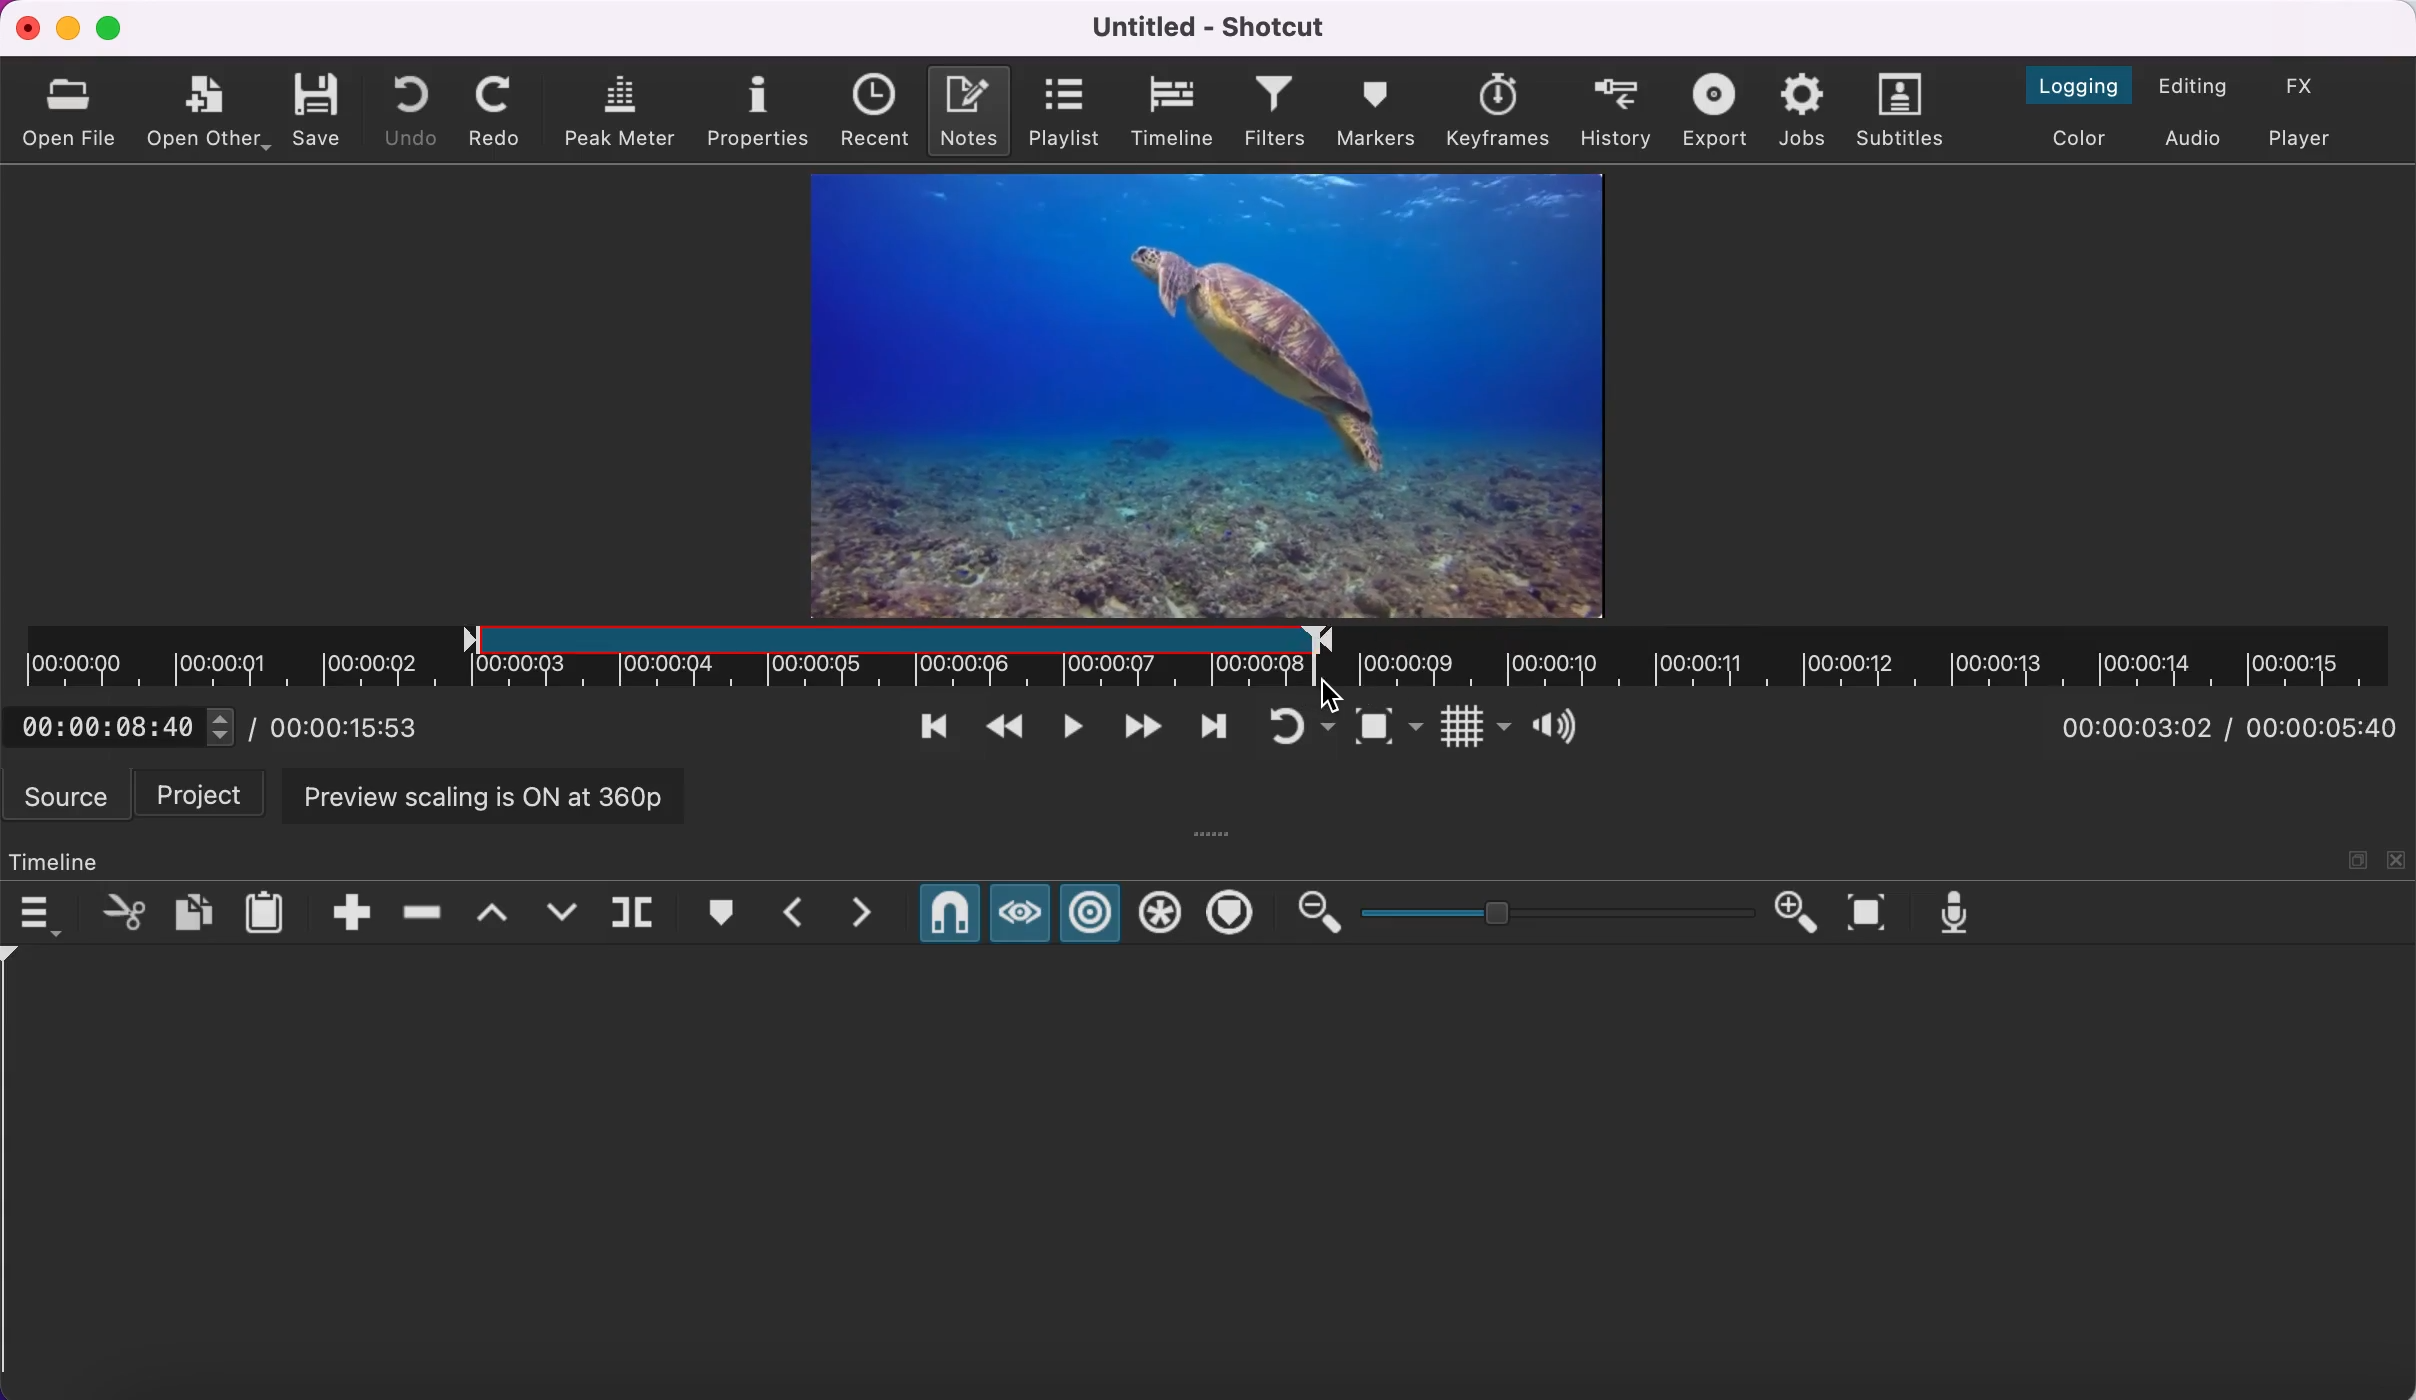 This screenshot has height=1400, width=2416. Describe the element at coordinates (488, 913) in the screenshot. I see `lift` at that location.